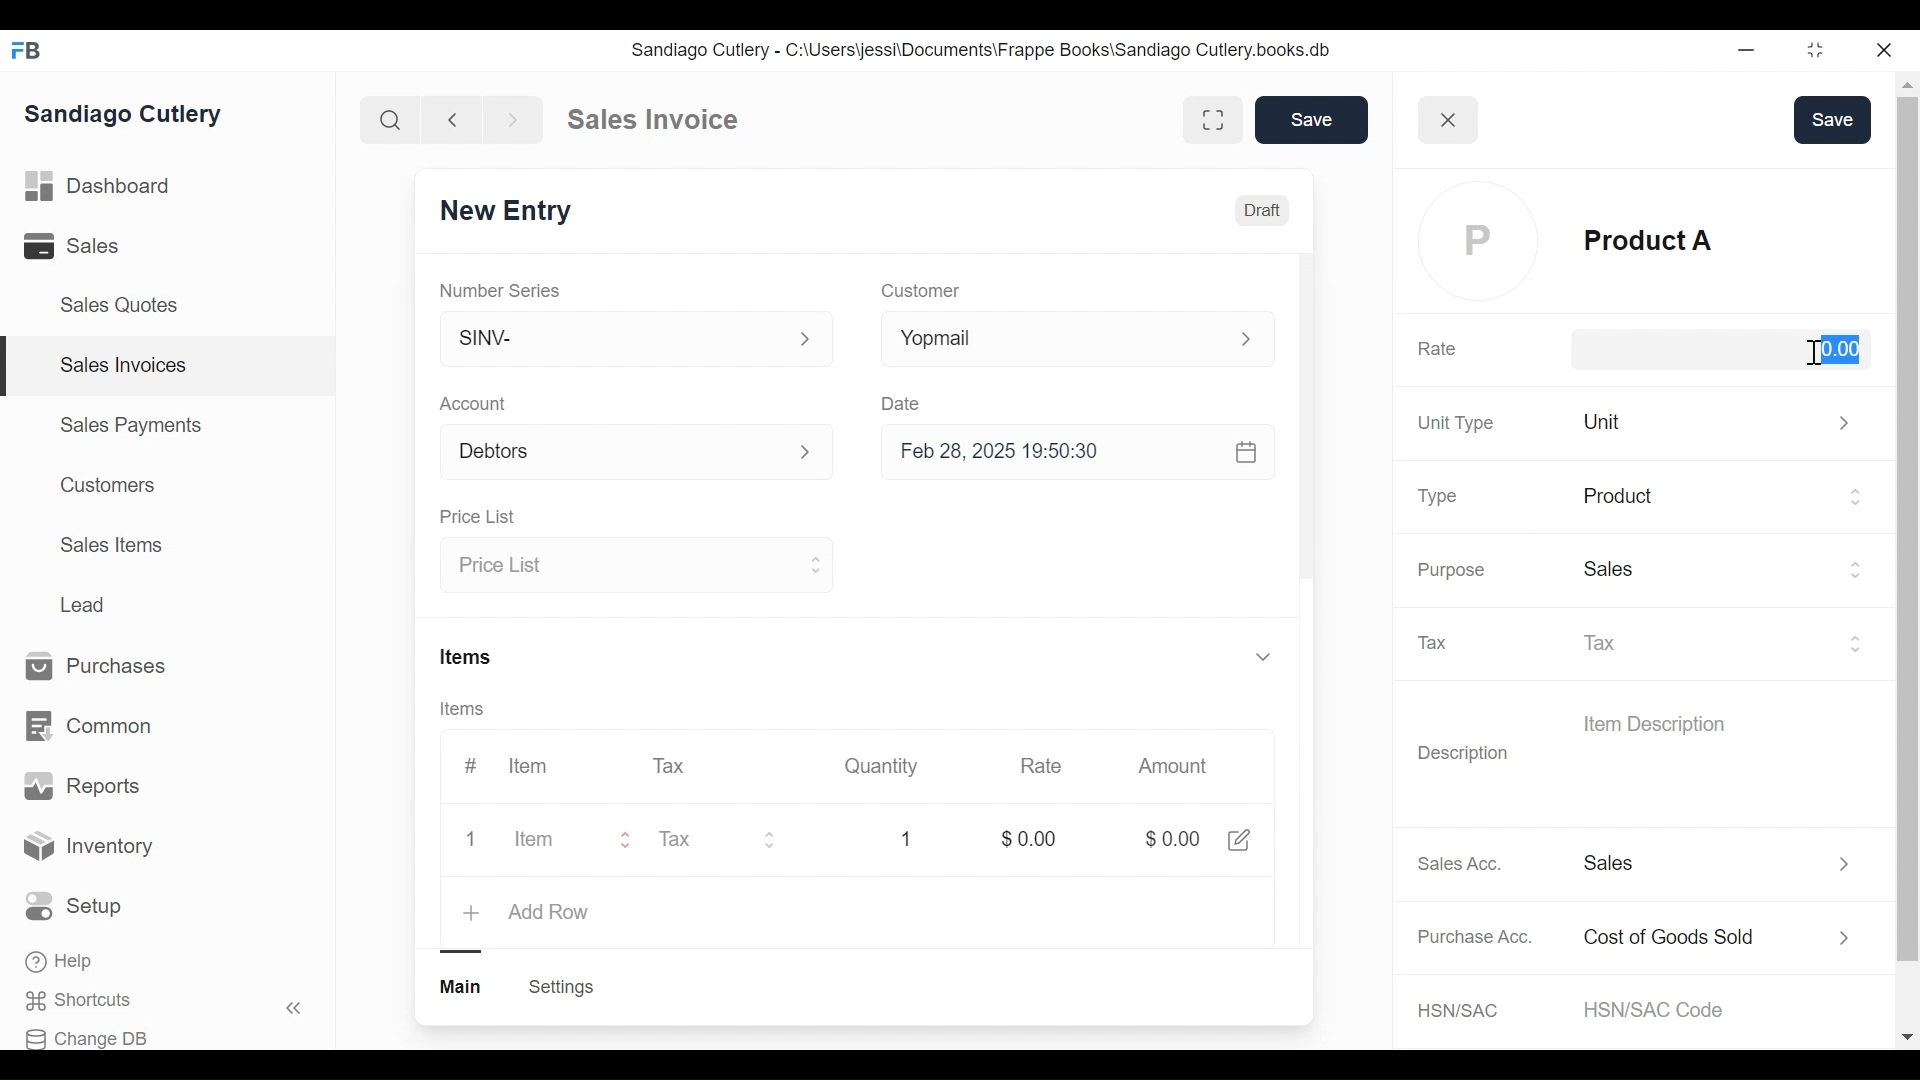  Describe the element at coordinates (463, 707) in the screenshot. I see `Items` at that location.